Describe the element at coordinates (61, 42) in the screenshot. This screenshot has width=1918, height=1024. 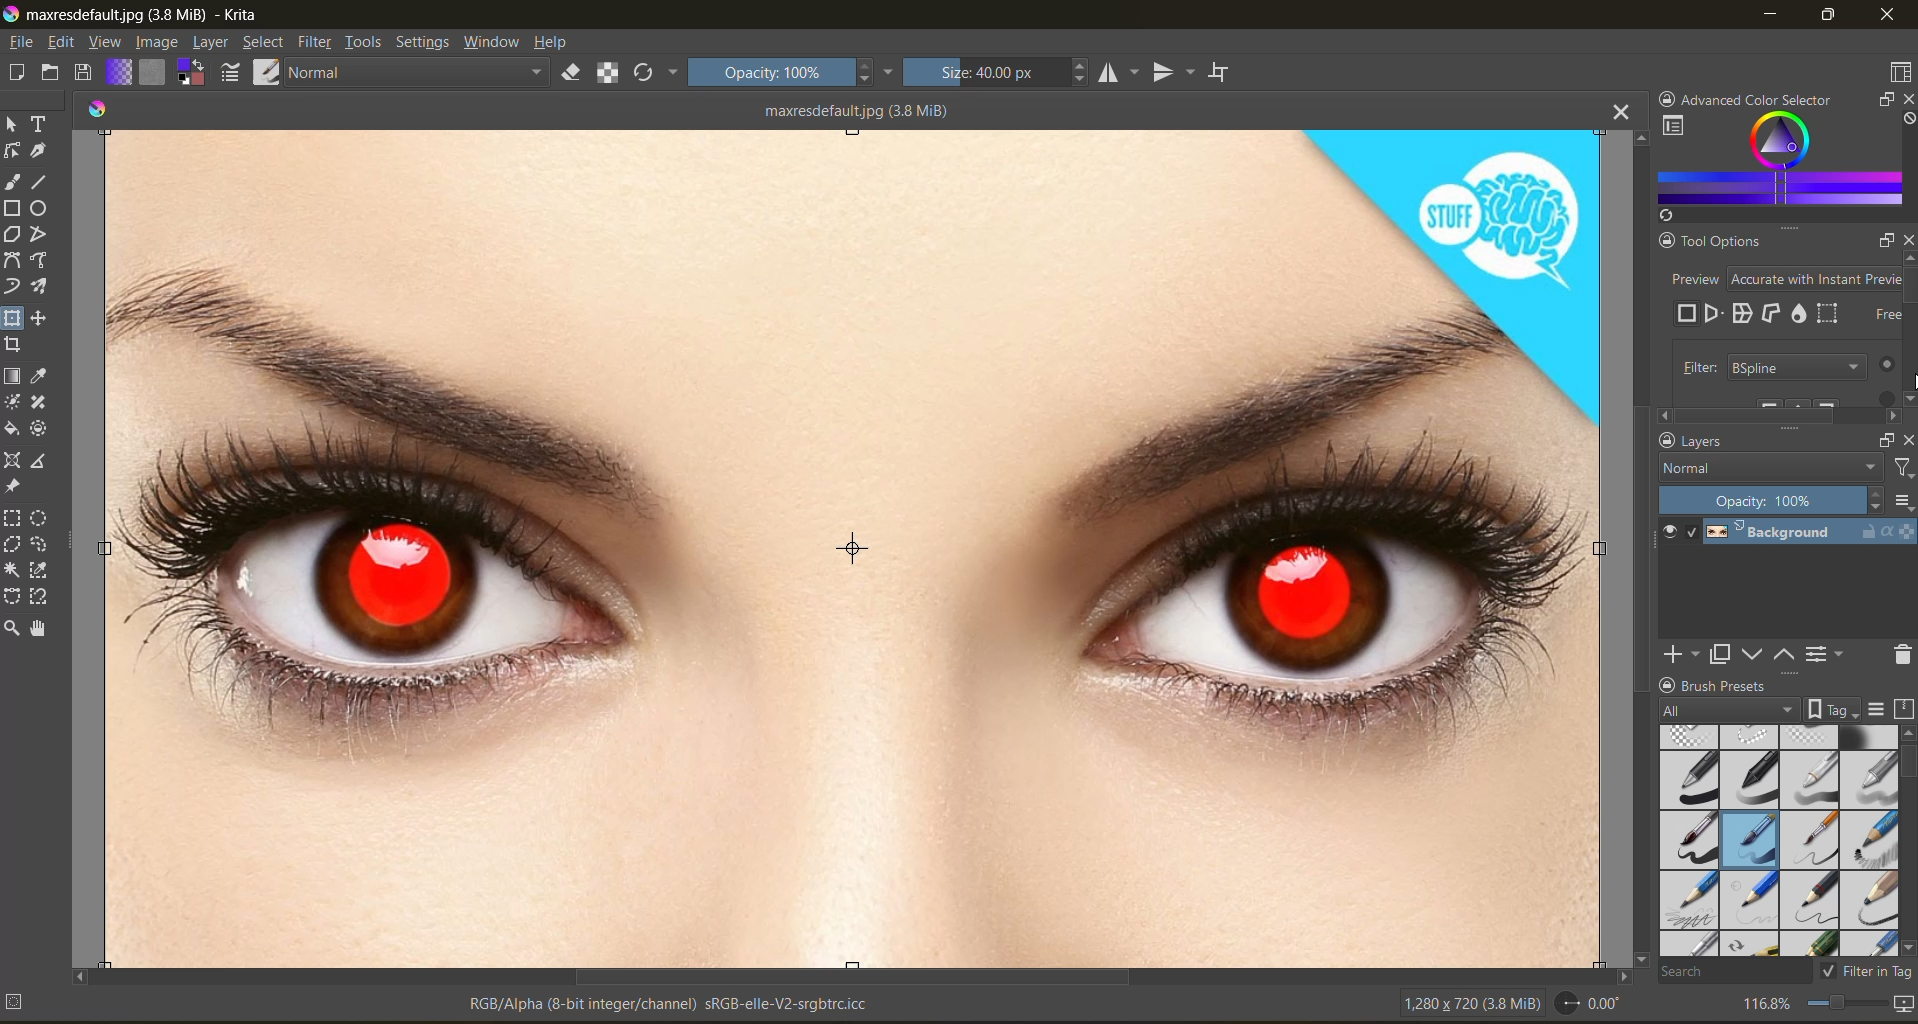
I see `edit` at that location.